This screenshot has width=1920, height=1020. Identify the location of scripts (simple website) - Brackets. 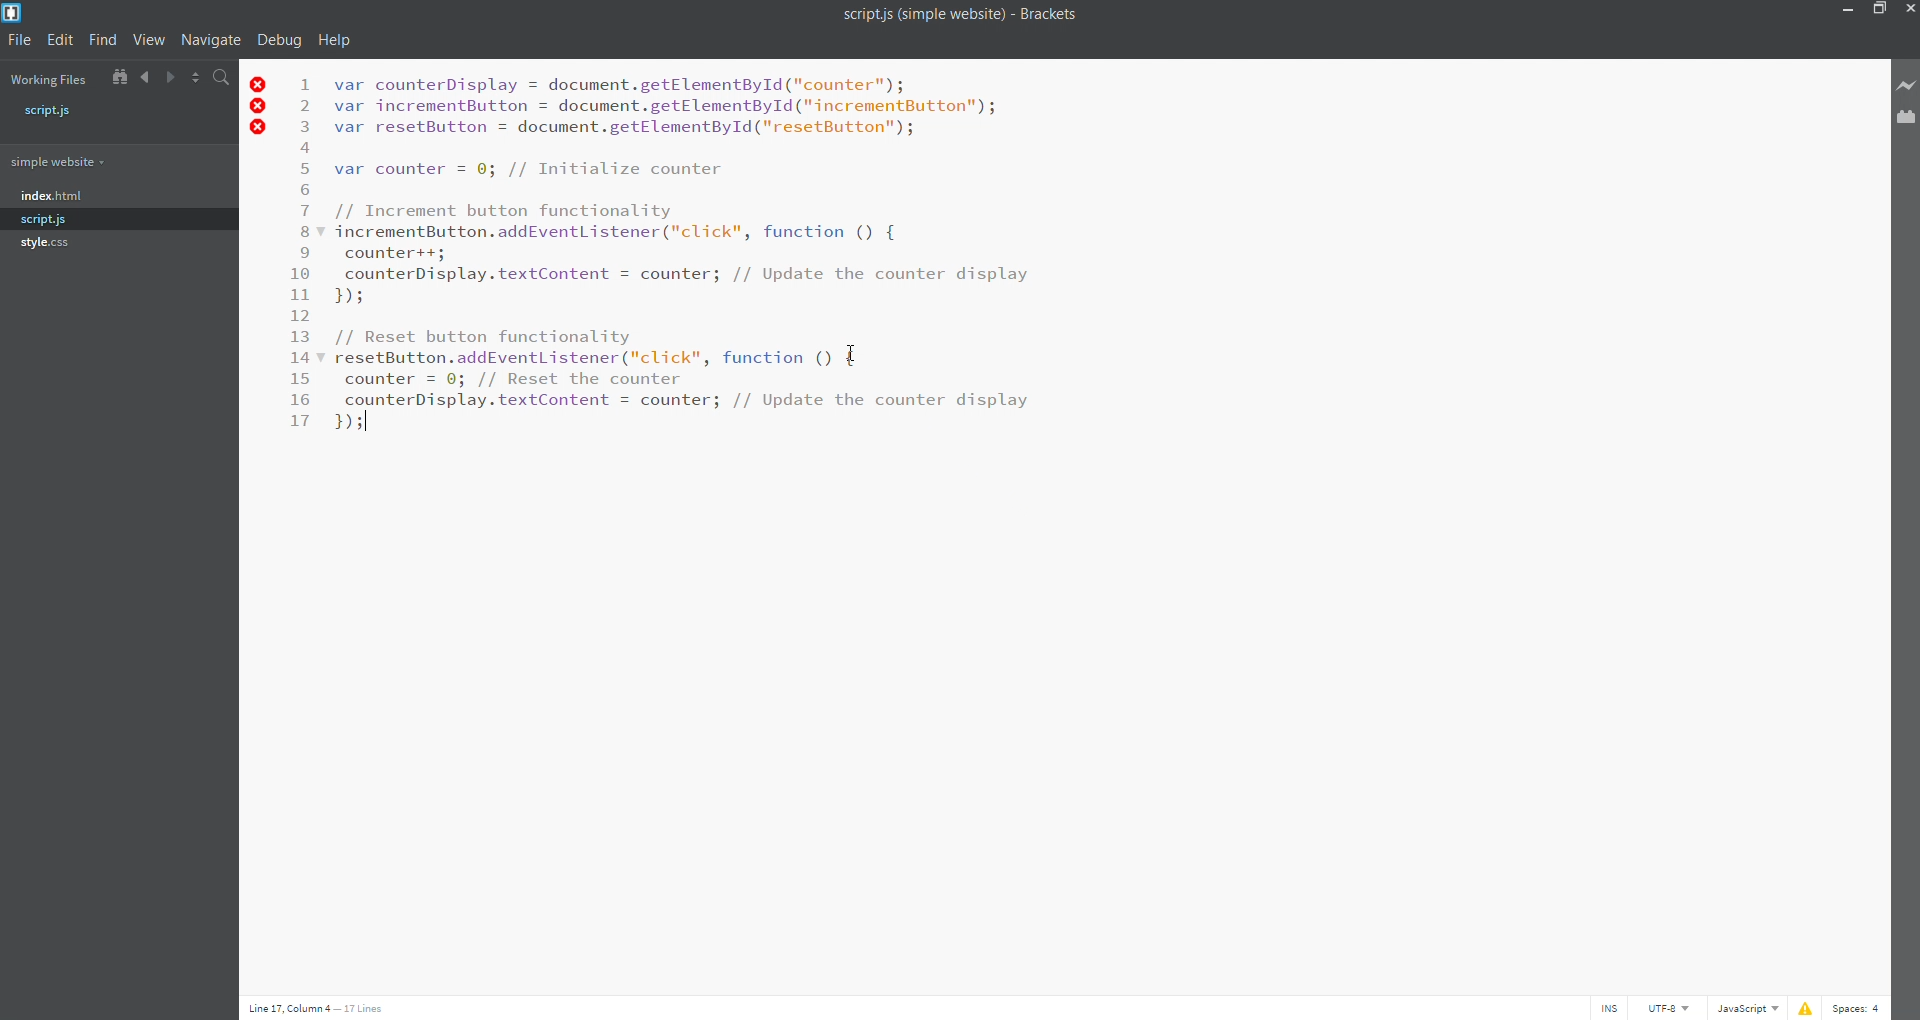
(963, 18).